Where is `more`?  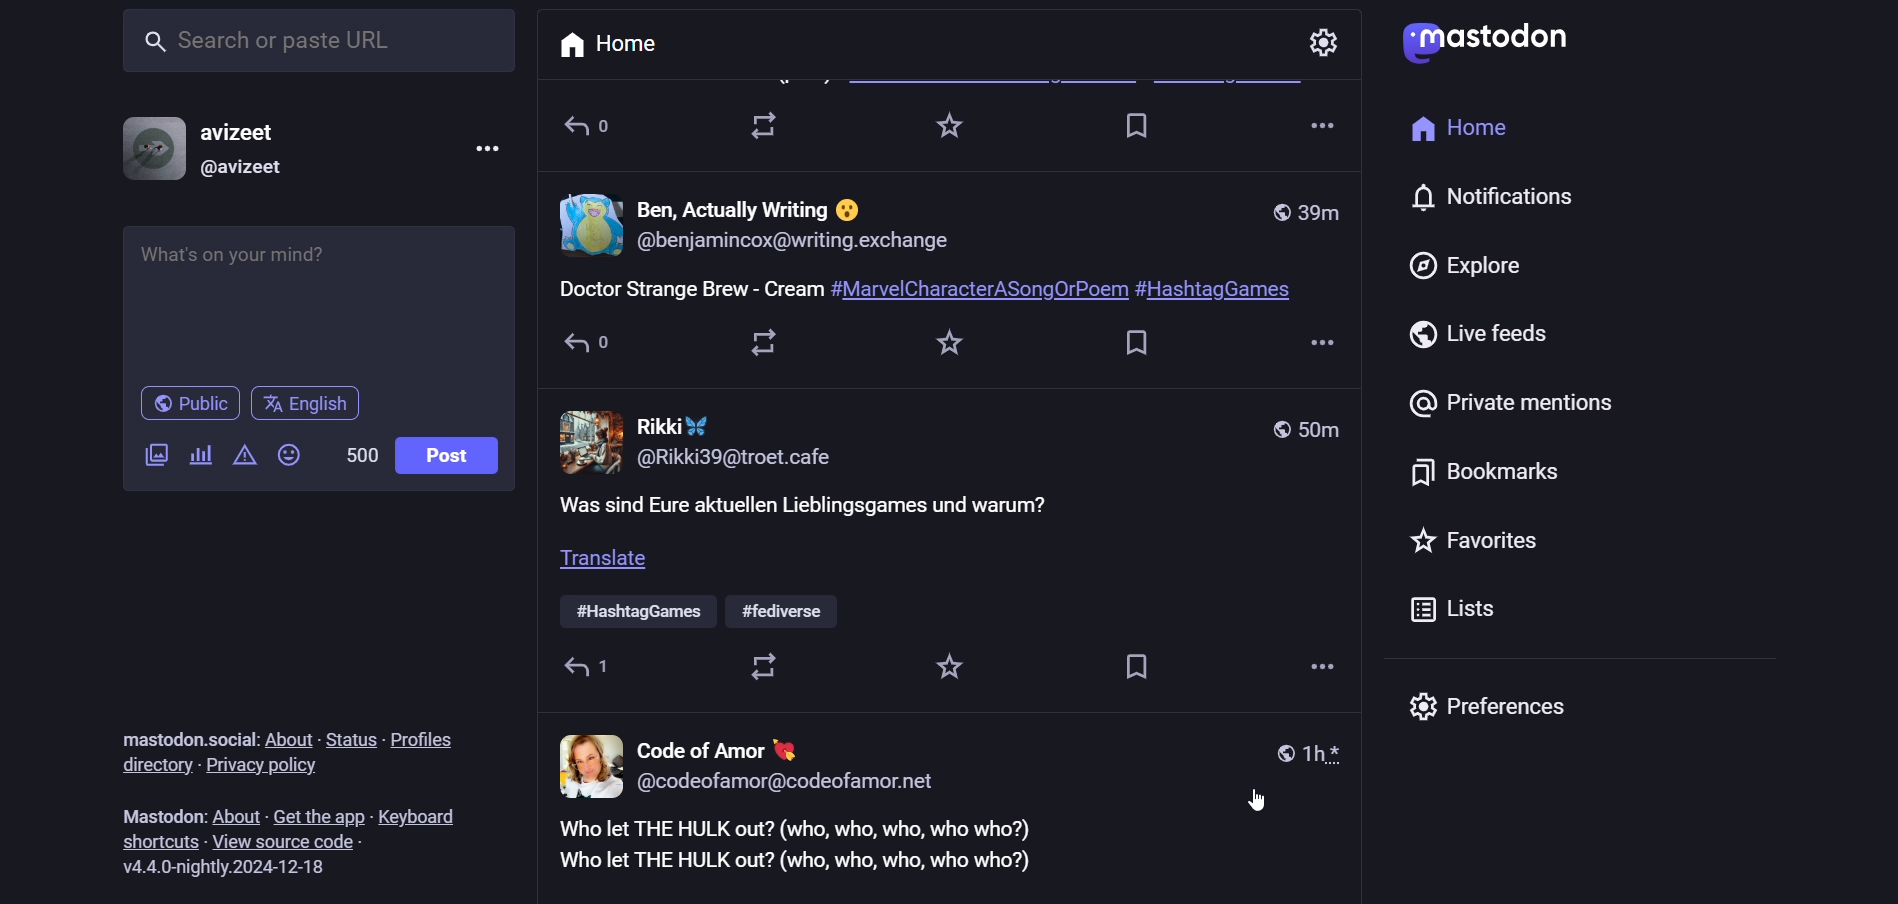
more is located at coordinates (1327, 127).